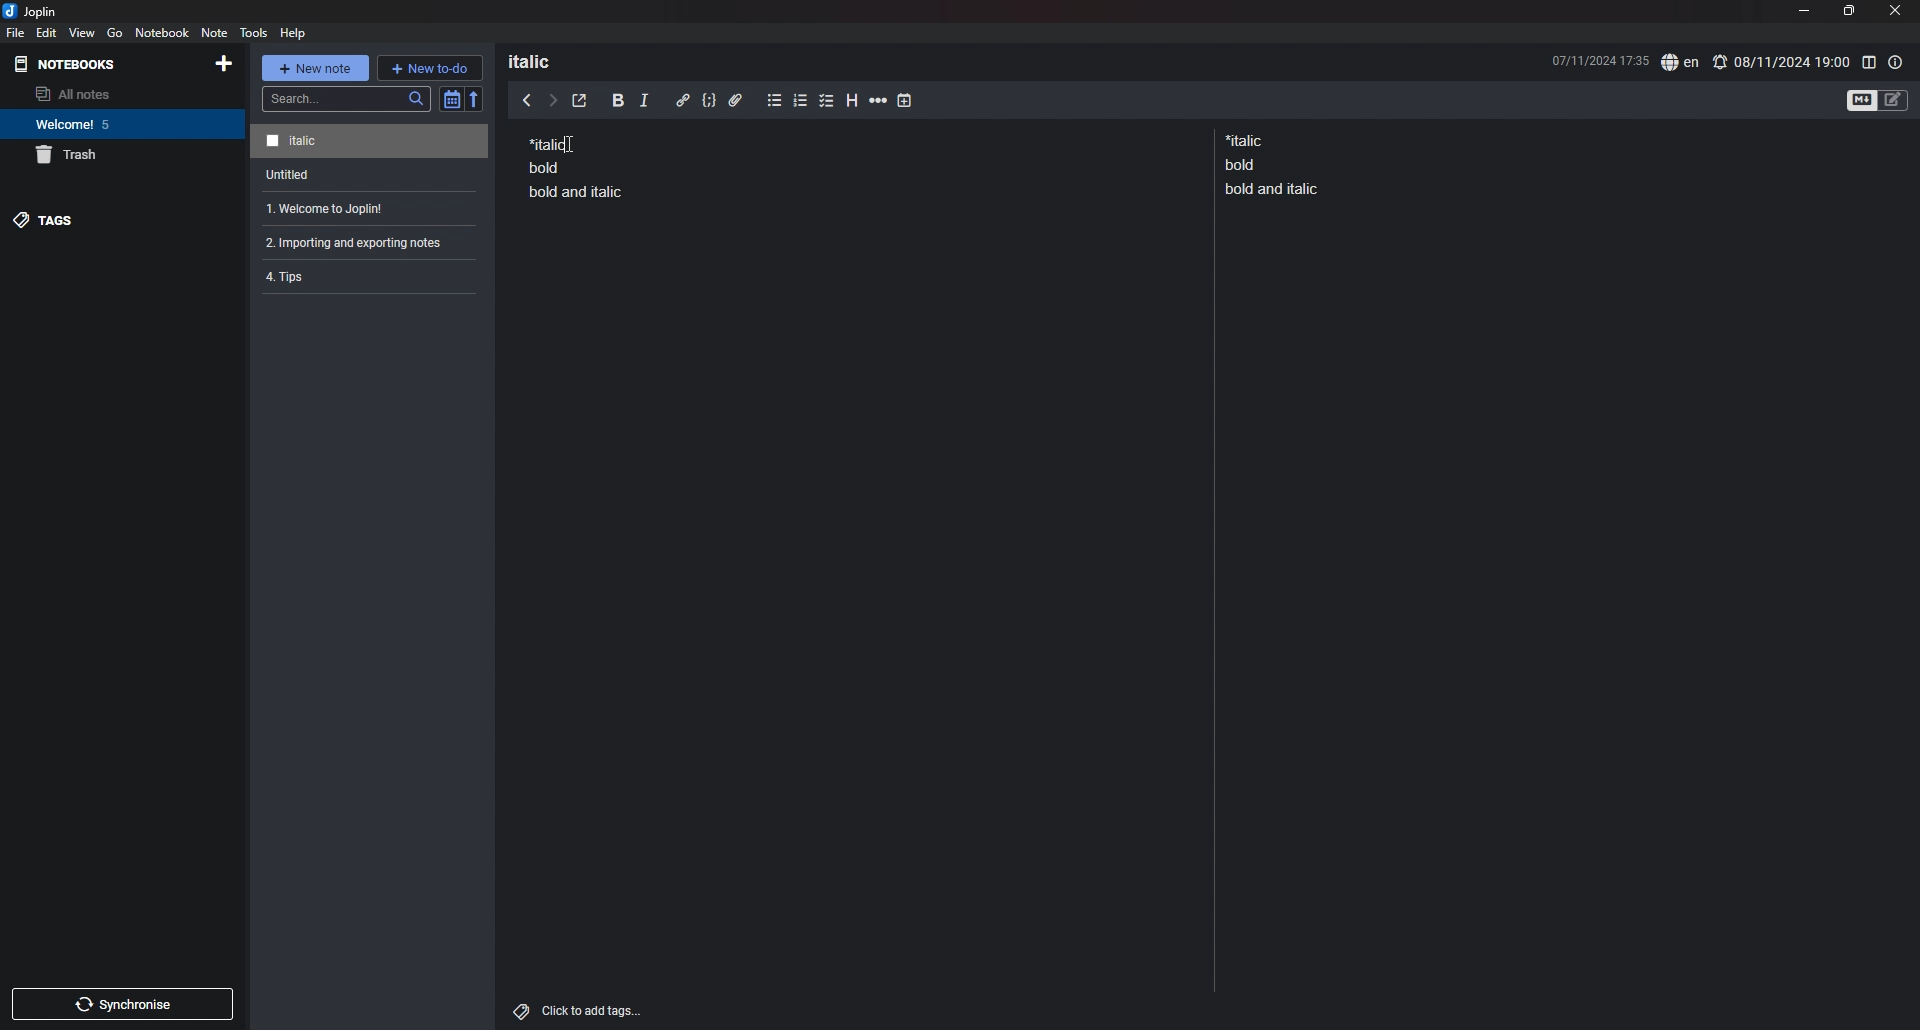 This screenshot has width=1920, height=1030. Describe the element at coordinates (905, 100) in the screenshot. I see `add time` at that location.